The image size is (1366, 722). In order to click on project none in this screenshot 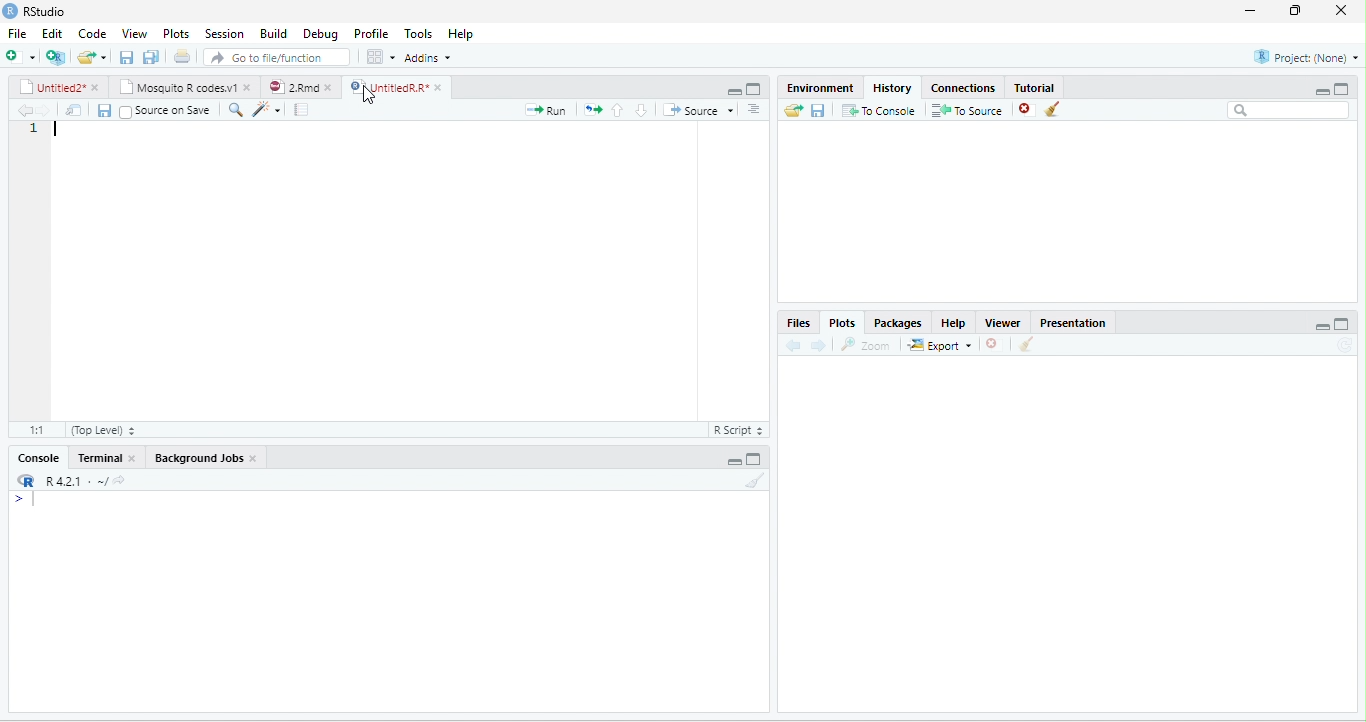, I will do `click(1295, 58)`.